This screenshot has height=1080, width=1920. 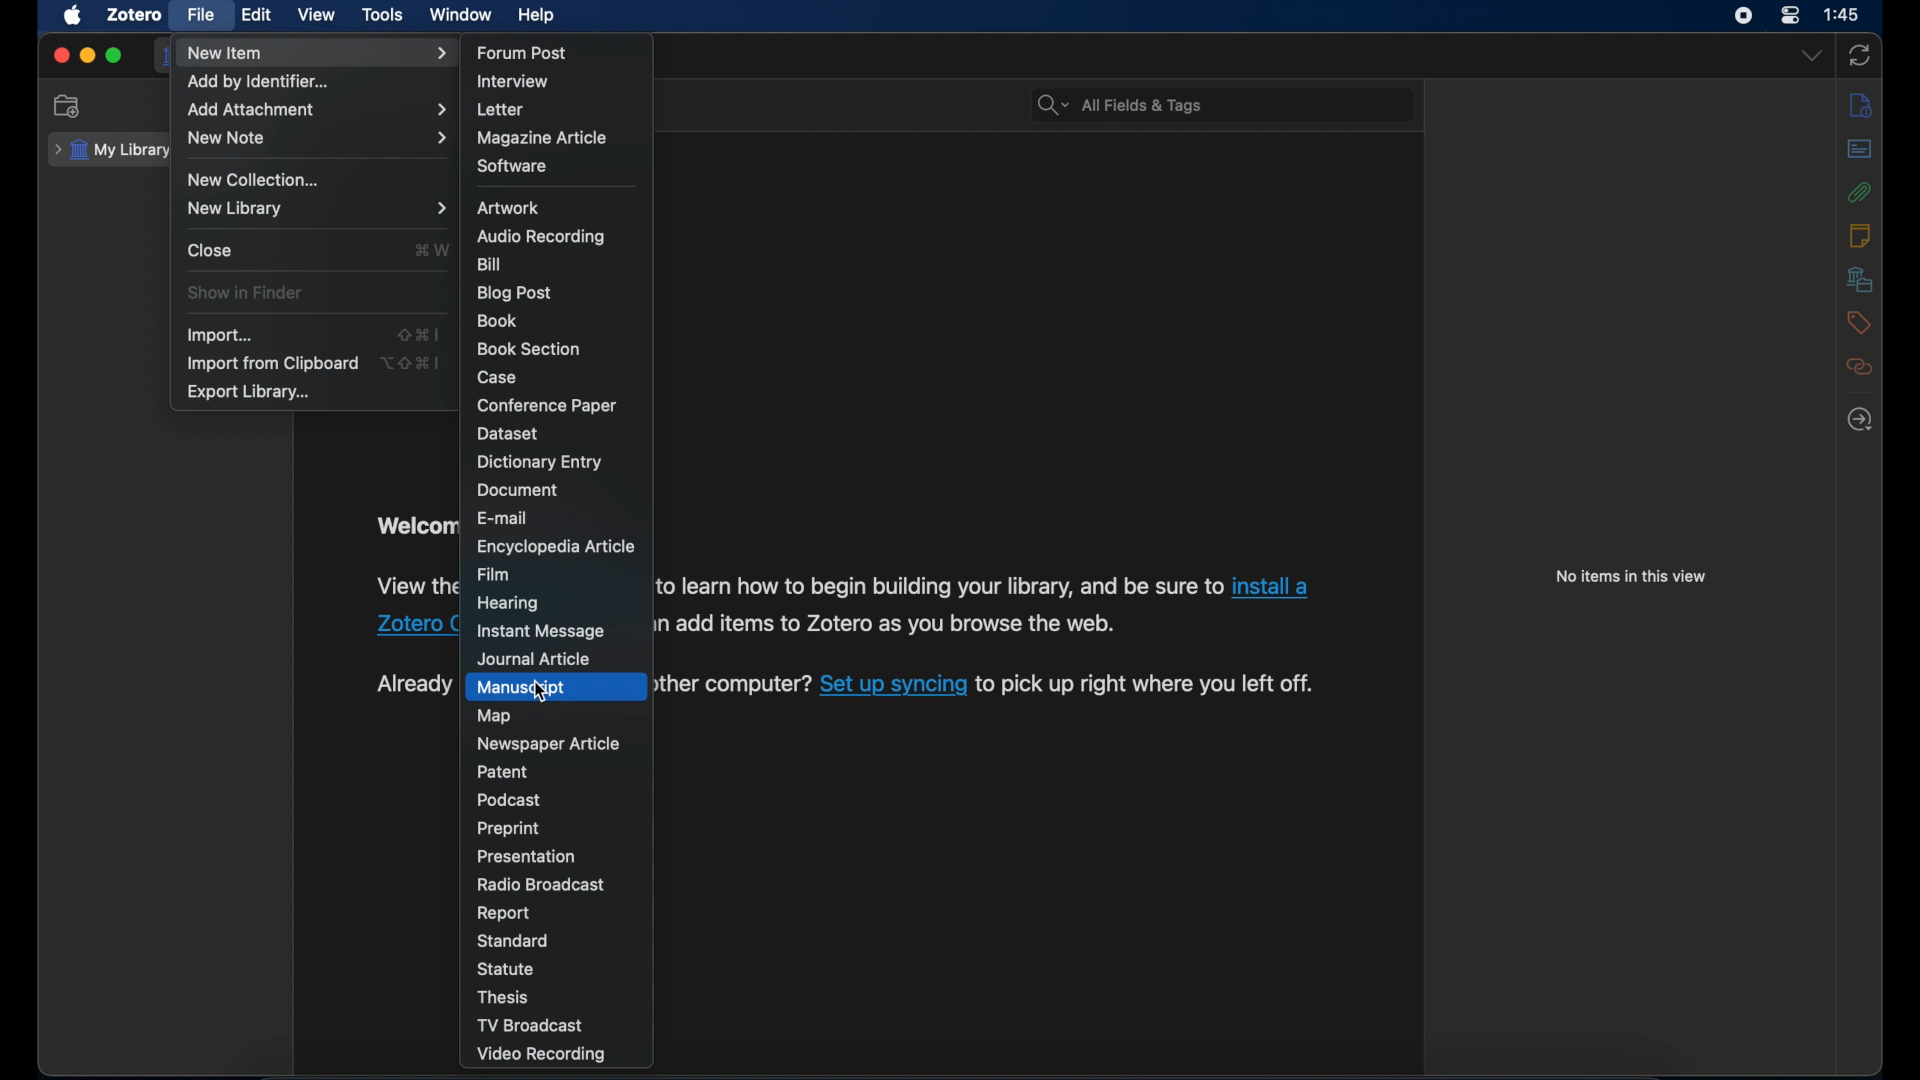 I want to click on presentation, so click(x=527, y=856).